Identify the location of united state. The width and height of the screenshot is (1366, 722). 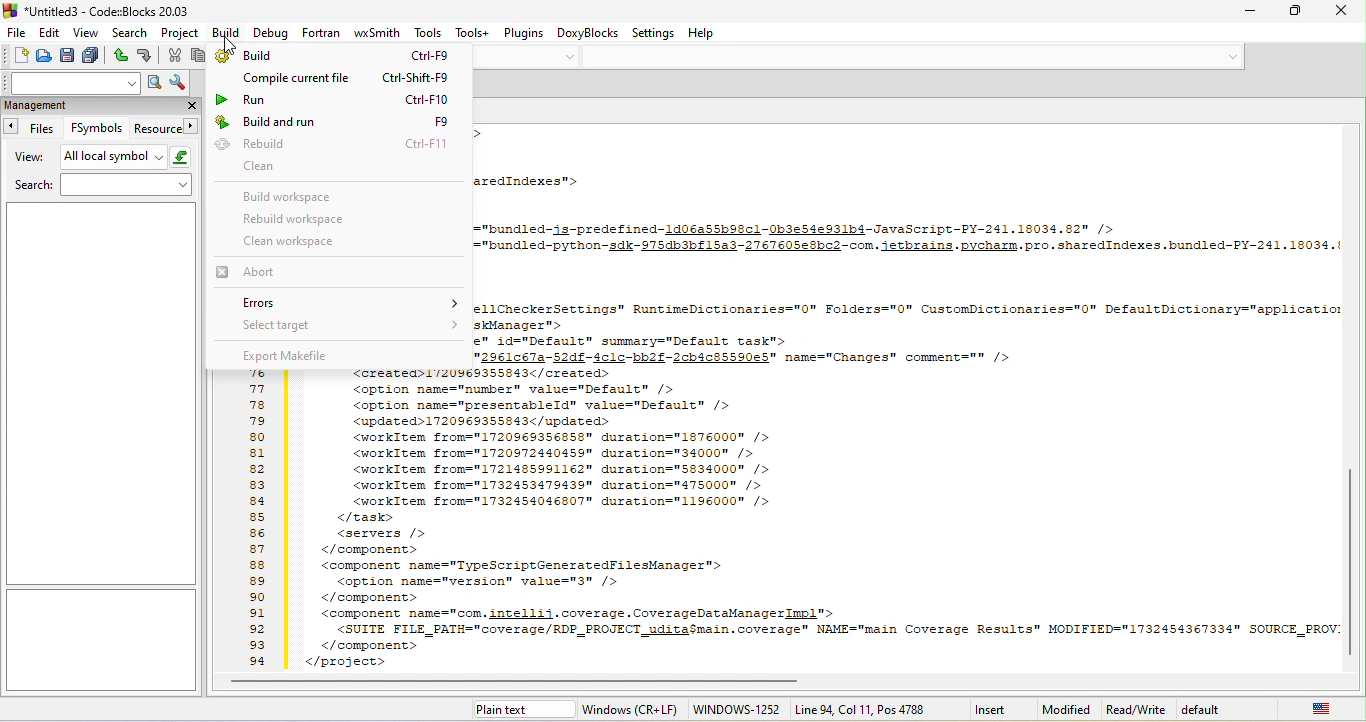
(1318, 708).